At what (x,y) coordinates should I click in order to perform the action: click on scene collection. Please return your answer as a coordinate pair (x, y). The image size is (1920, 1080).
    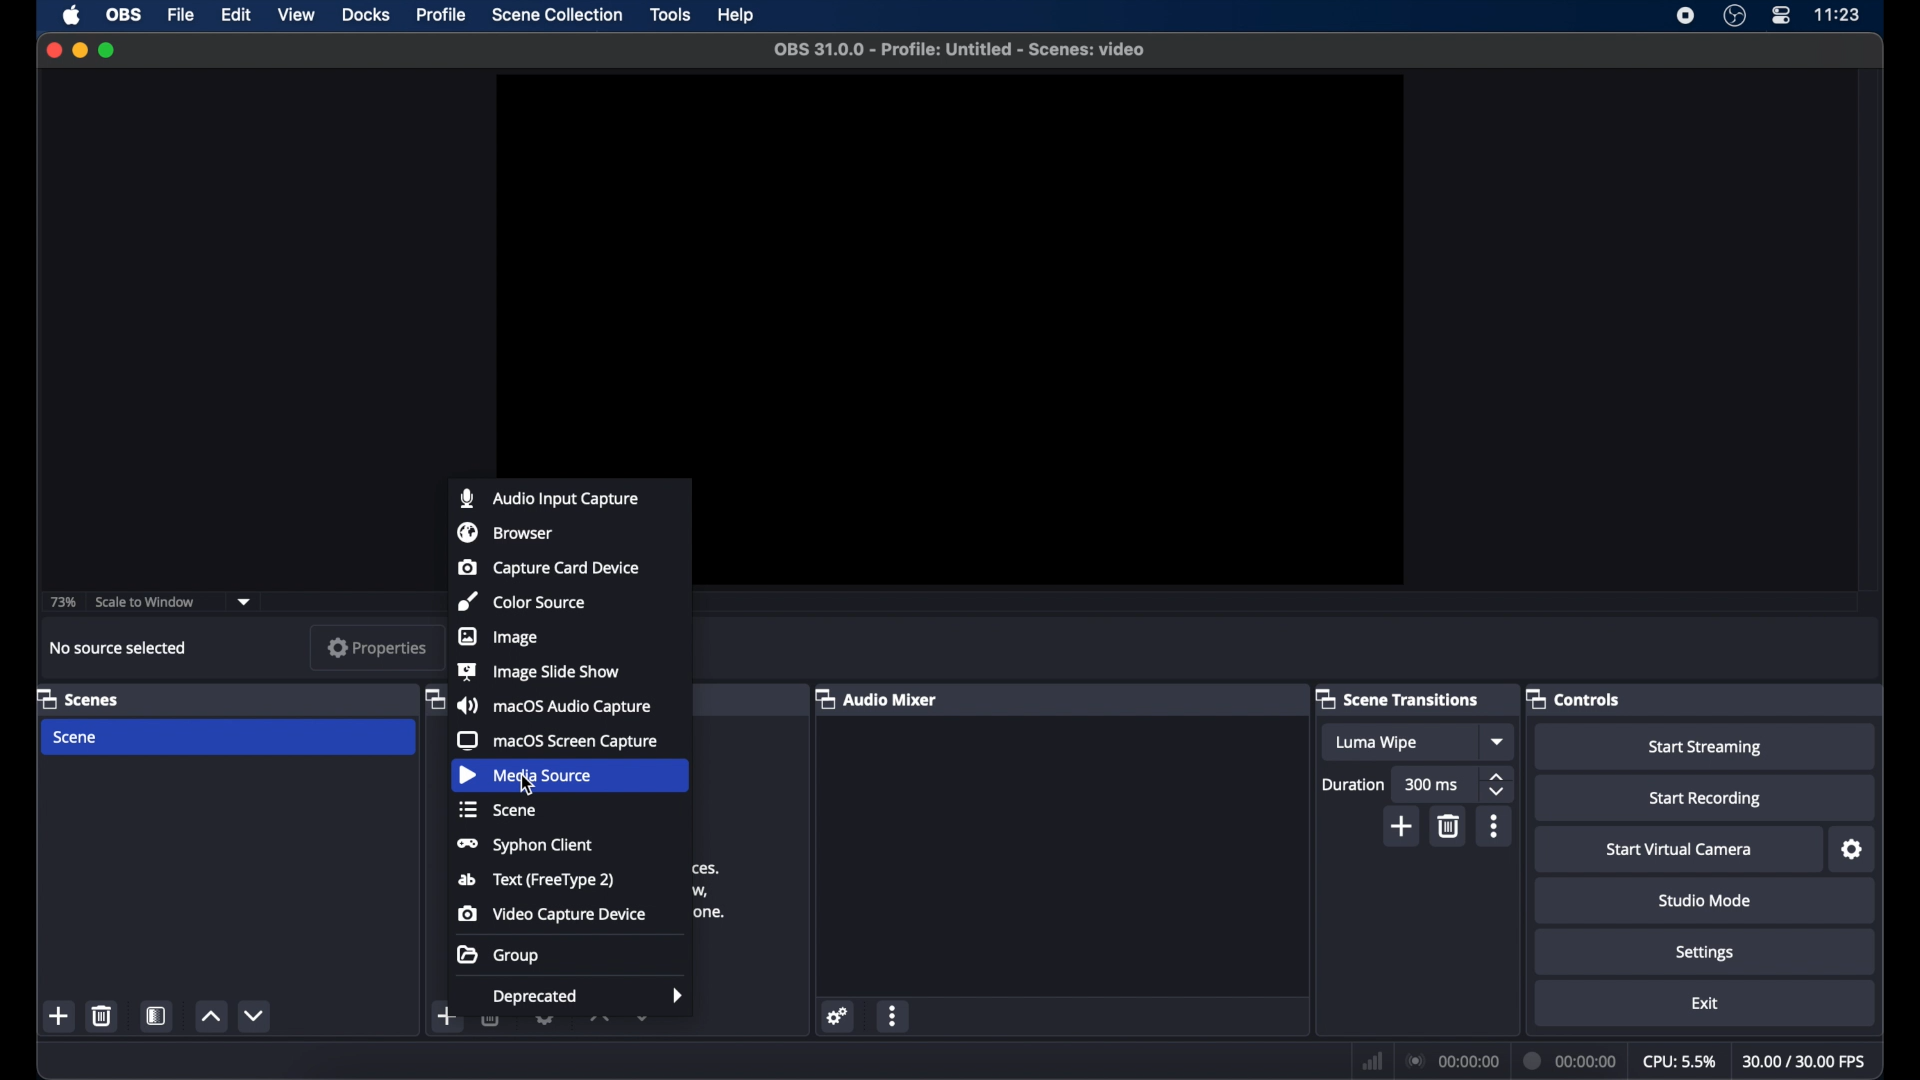
    Looking at the image, I should click on (557, 14).